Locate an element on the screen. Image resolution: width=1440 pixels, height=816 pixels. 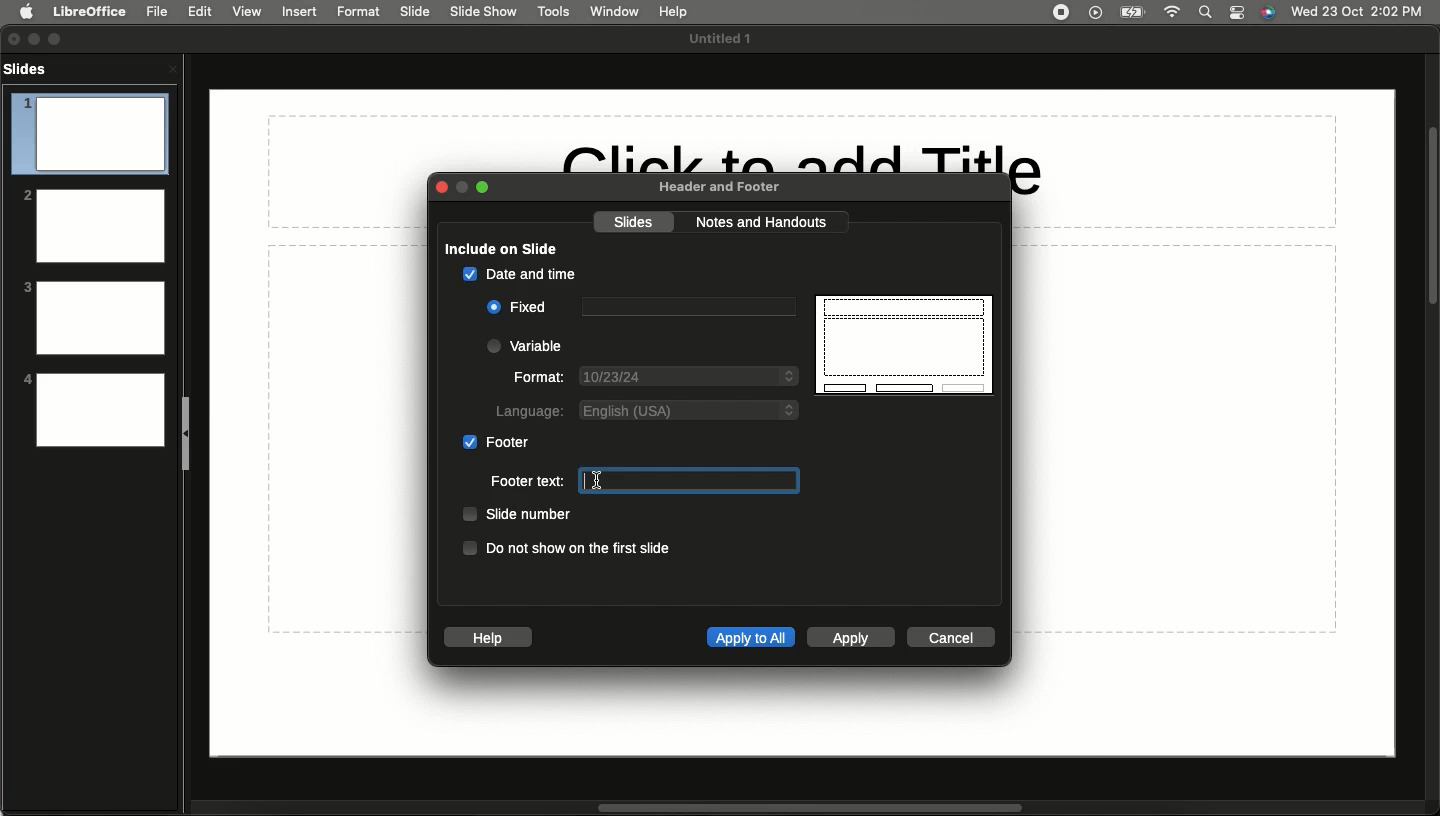
Close is located at coordinates (172, 68).